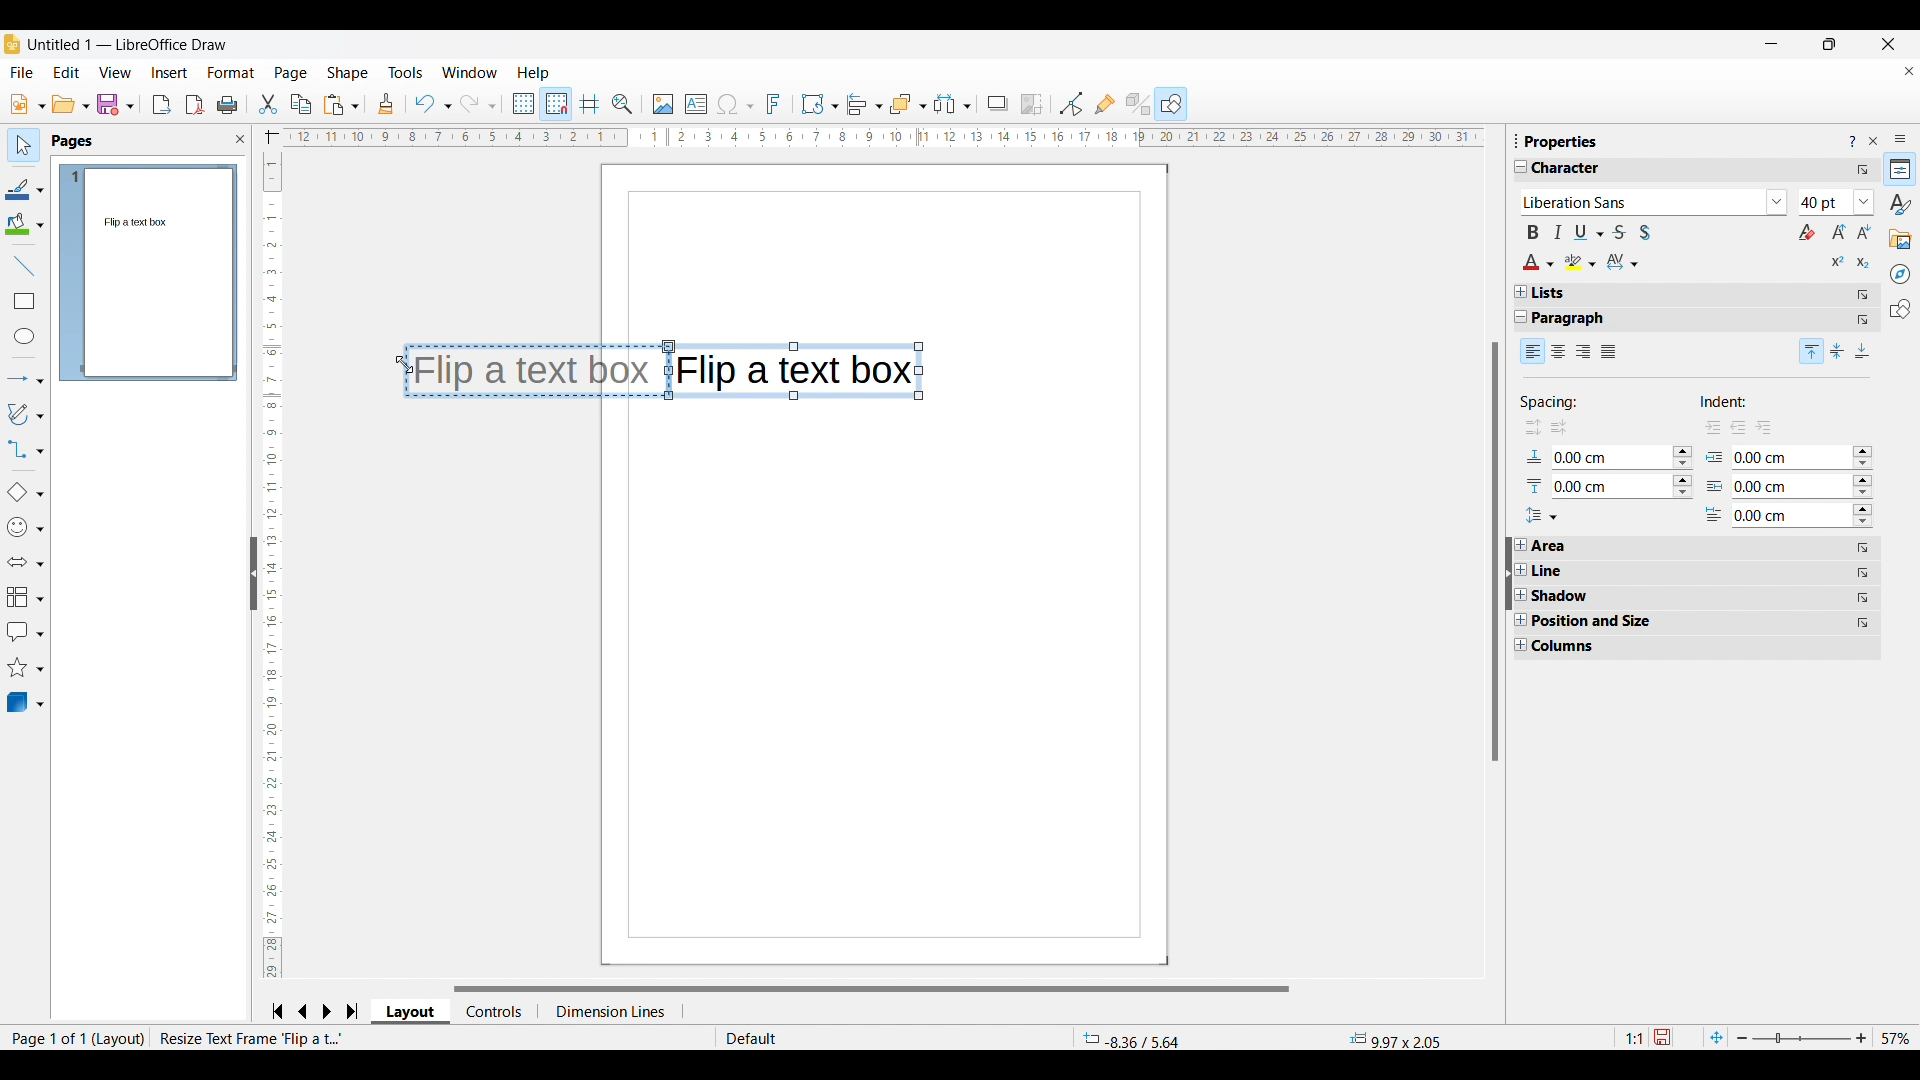 This screenshot has height=1080, width=1920. Describe the element at coordinates (1807, 232) in the screenshot. I see `Clear direct formating ` at that location.